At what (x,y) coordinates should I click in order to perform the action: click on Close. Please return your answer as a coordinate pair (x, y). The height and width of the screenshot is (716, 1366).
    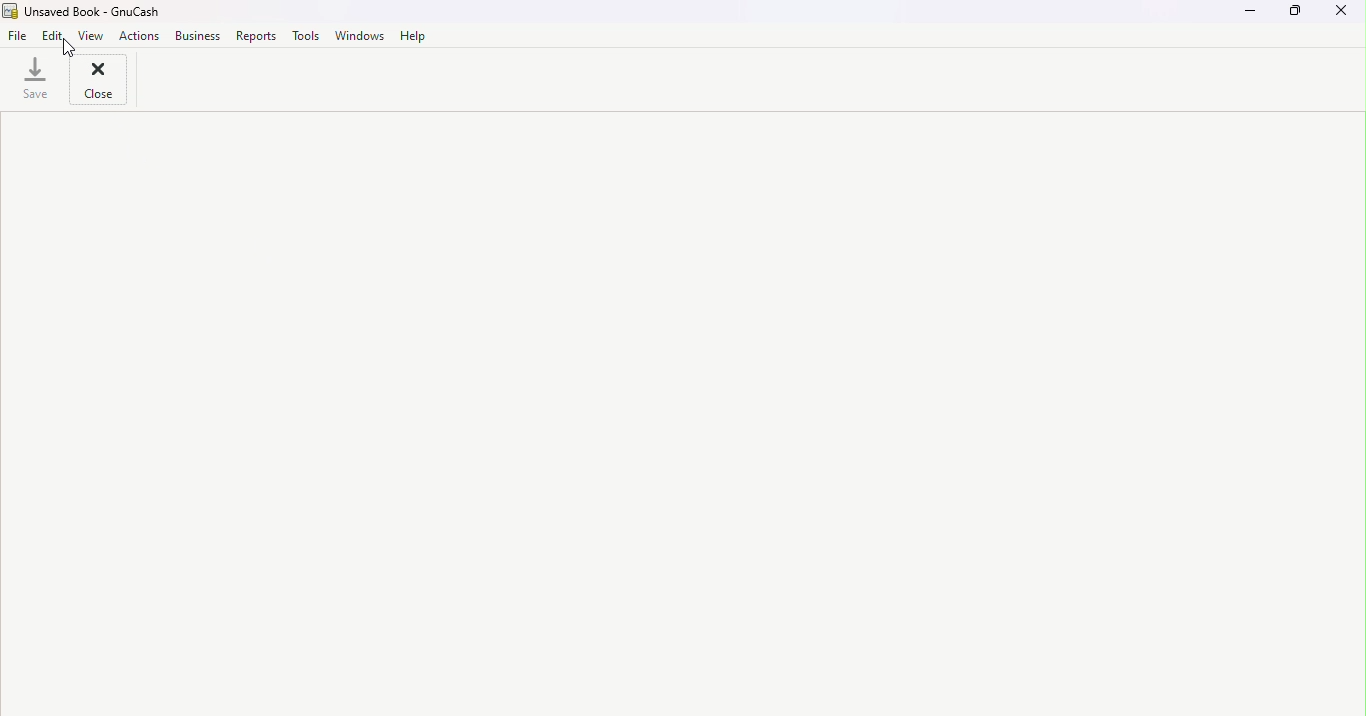
    Looking at the image, I should click on (98, 83).